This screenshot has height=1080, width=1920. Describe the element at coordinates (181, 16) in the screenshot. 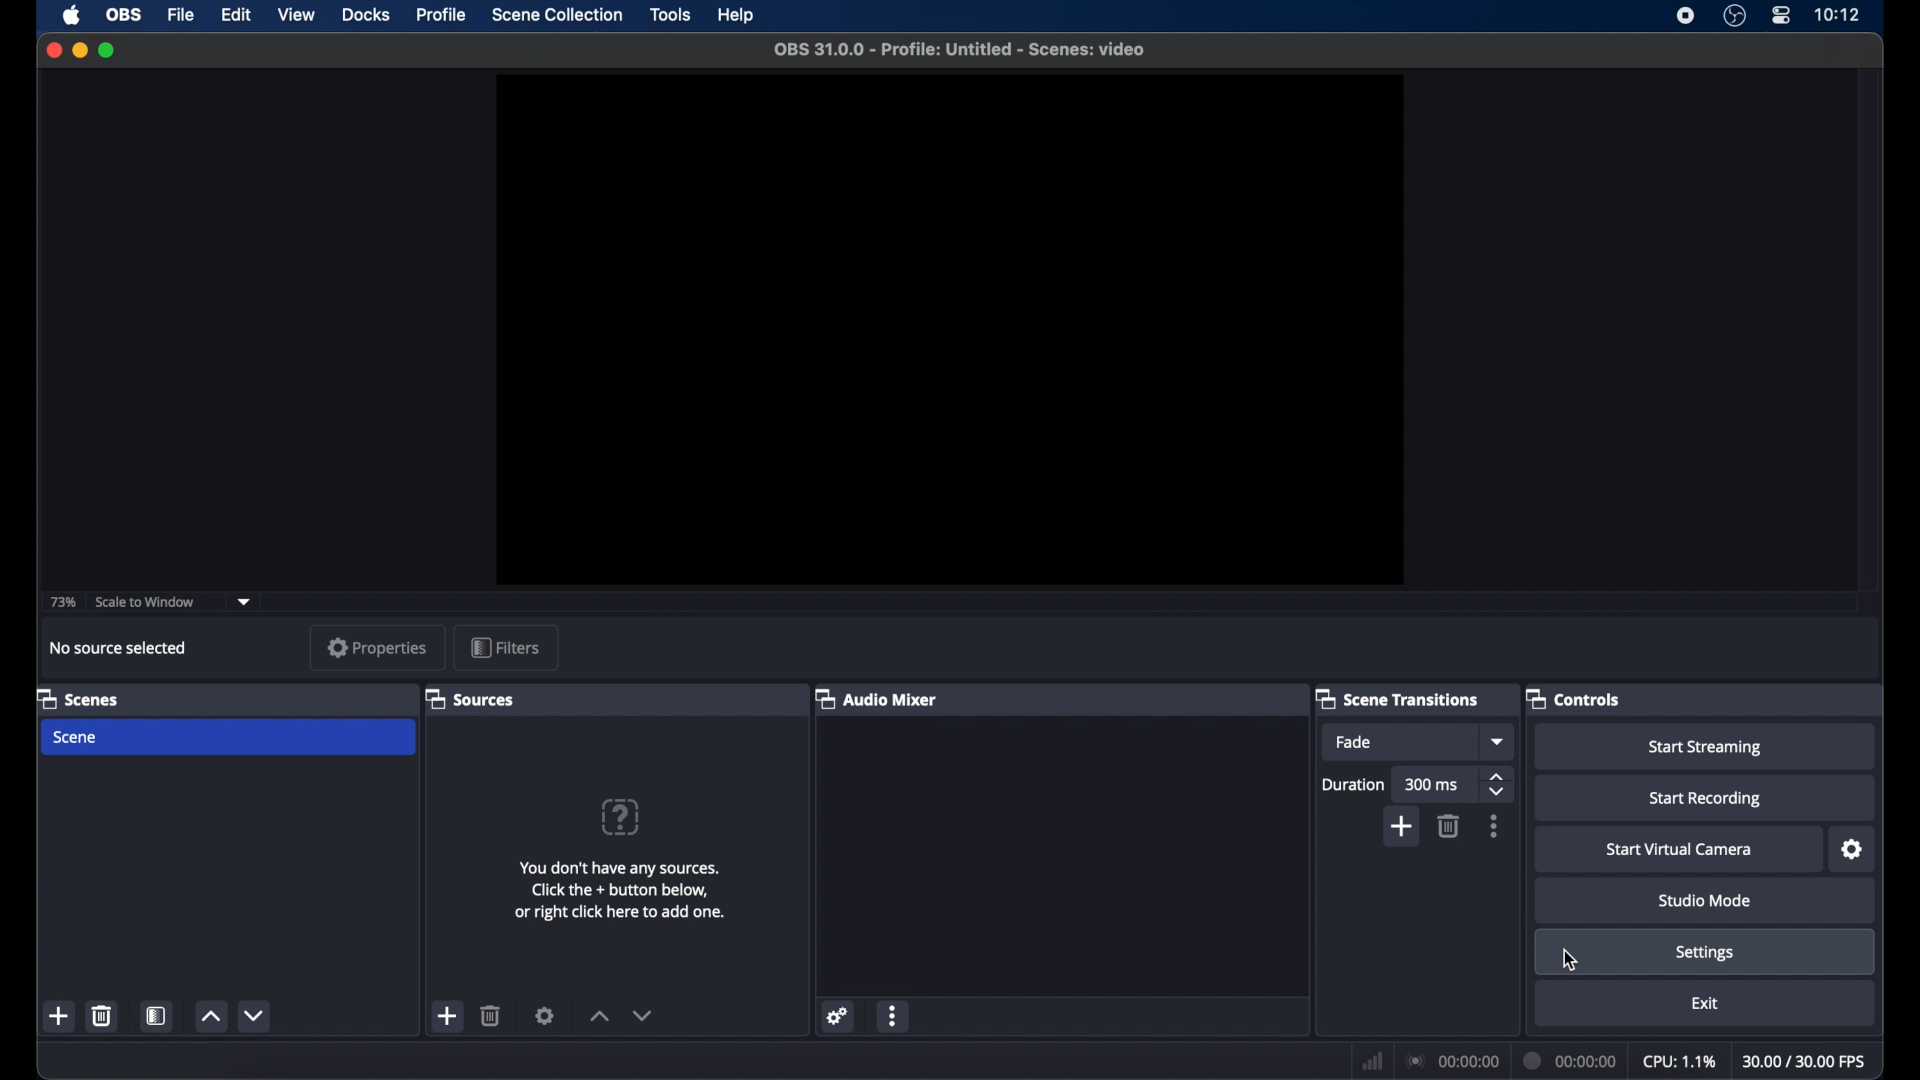

I see `file` at that location.